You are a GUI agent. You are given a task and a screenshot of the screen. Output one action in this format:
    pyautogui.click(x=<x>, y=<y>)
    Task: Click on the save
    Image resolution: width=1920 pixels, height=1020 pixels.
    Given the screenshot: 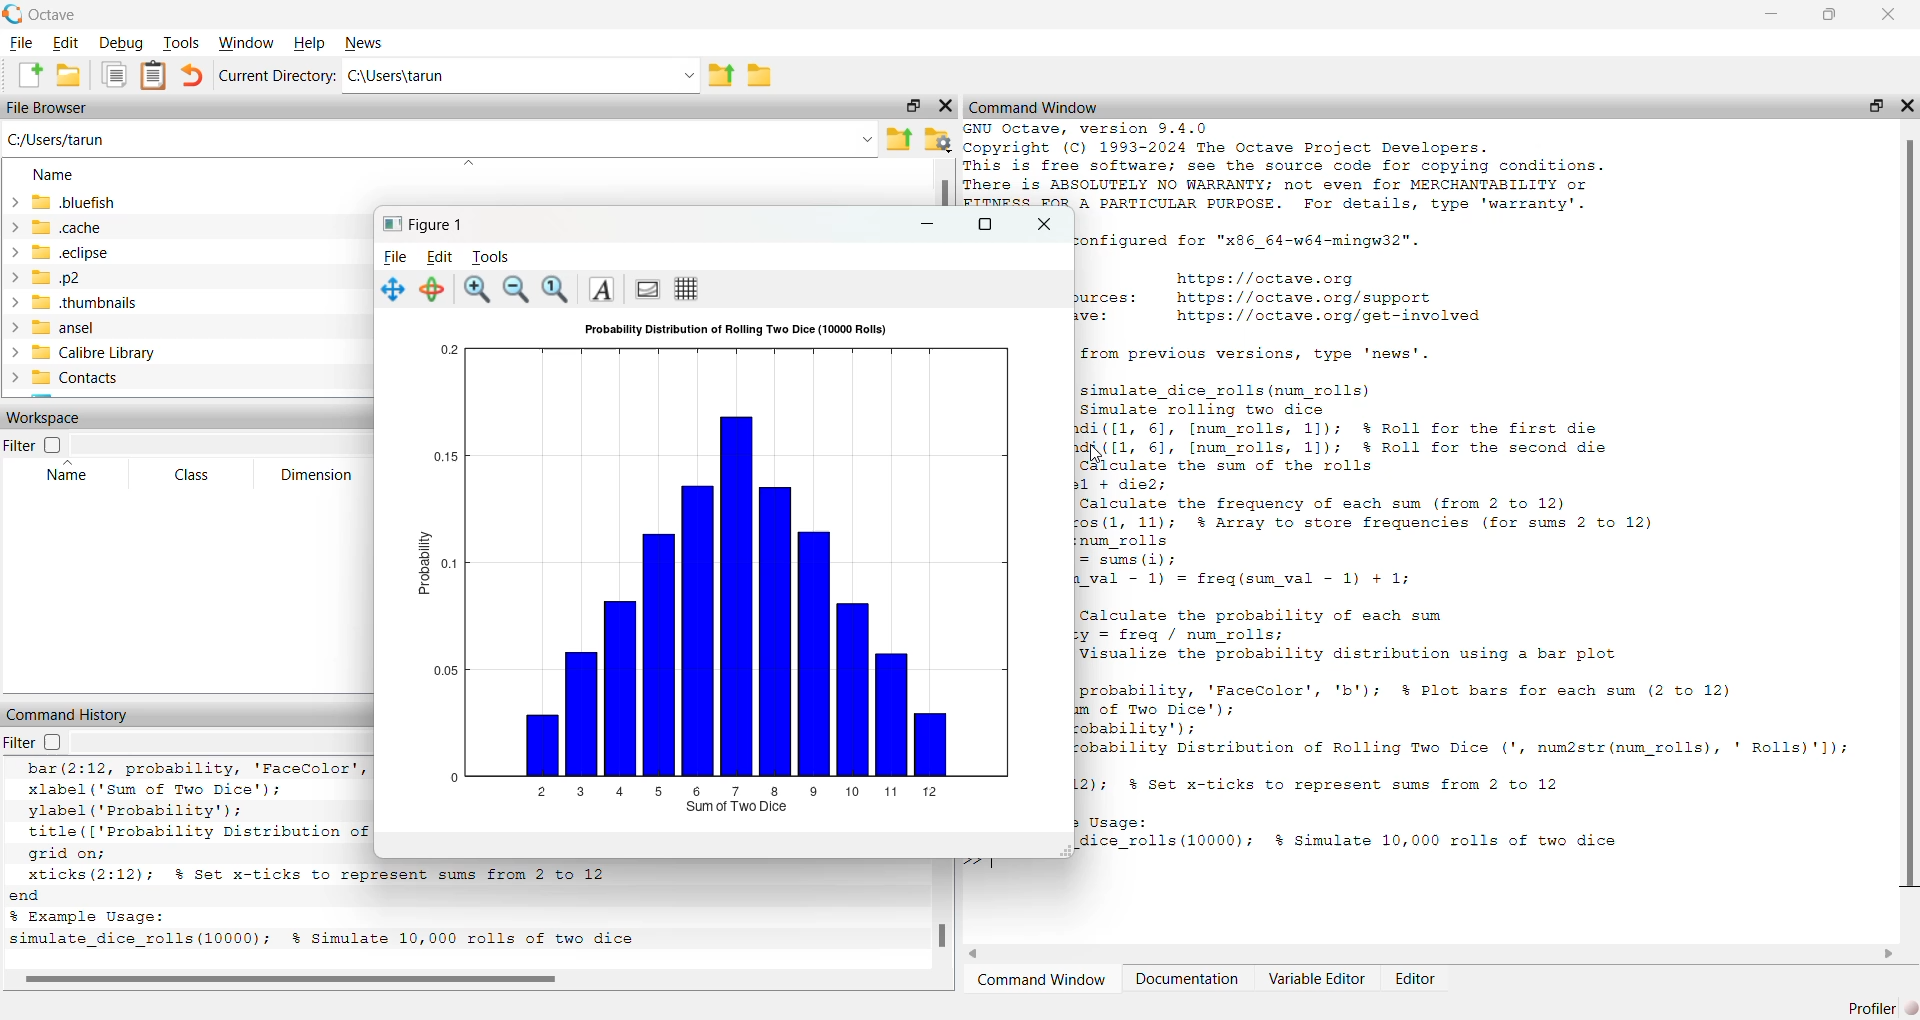 What is the action you would take?
    pyautogui.click(x=758, y=76)
    